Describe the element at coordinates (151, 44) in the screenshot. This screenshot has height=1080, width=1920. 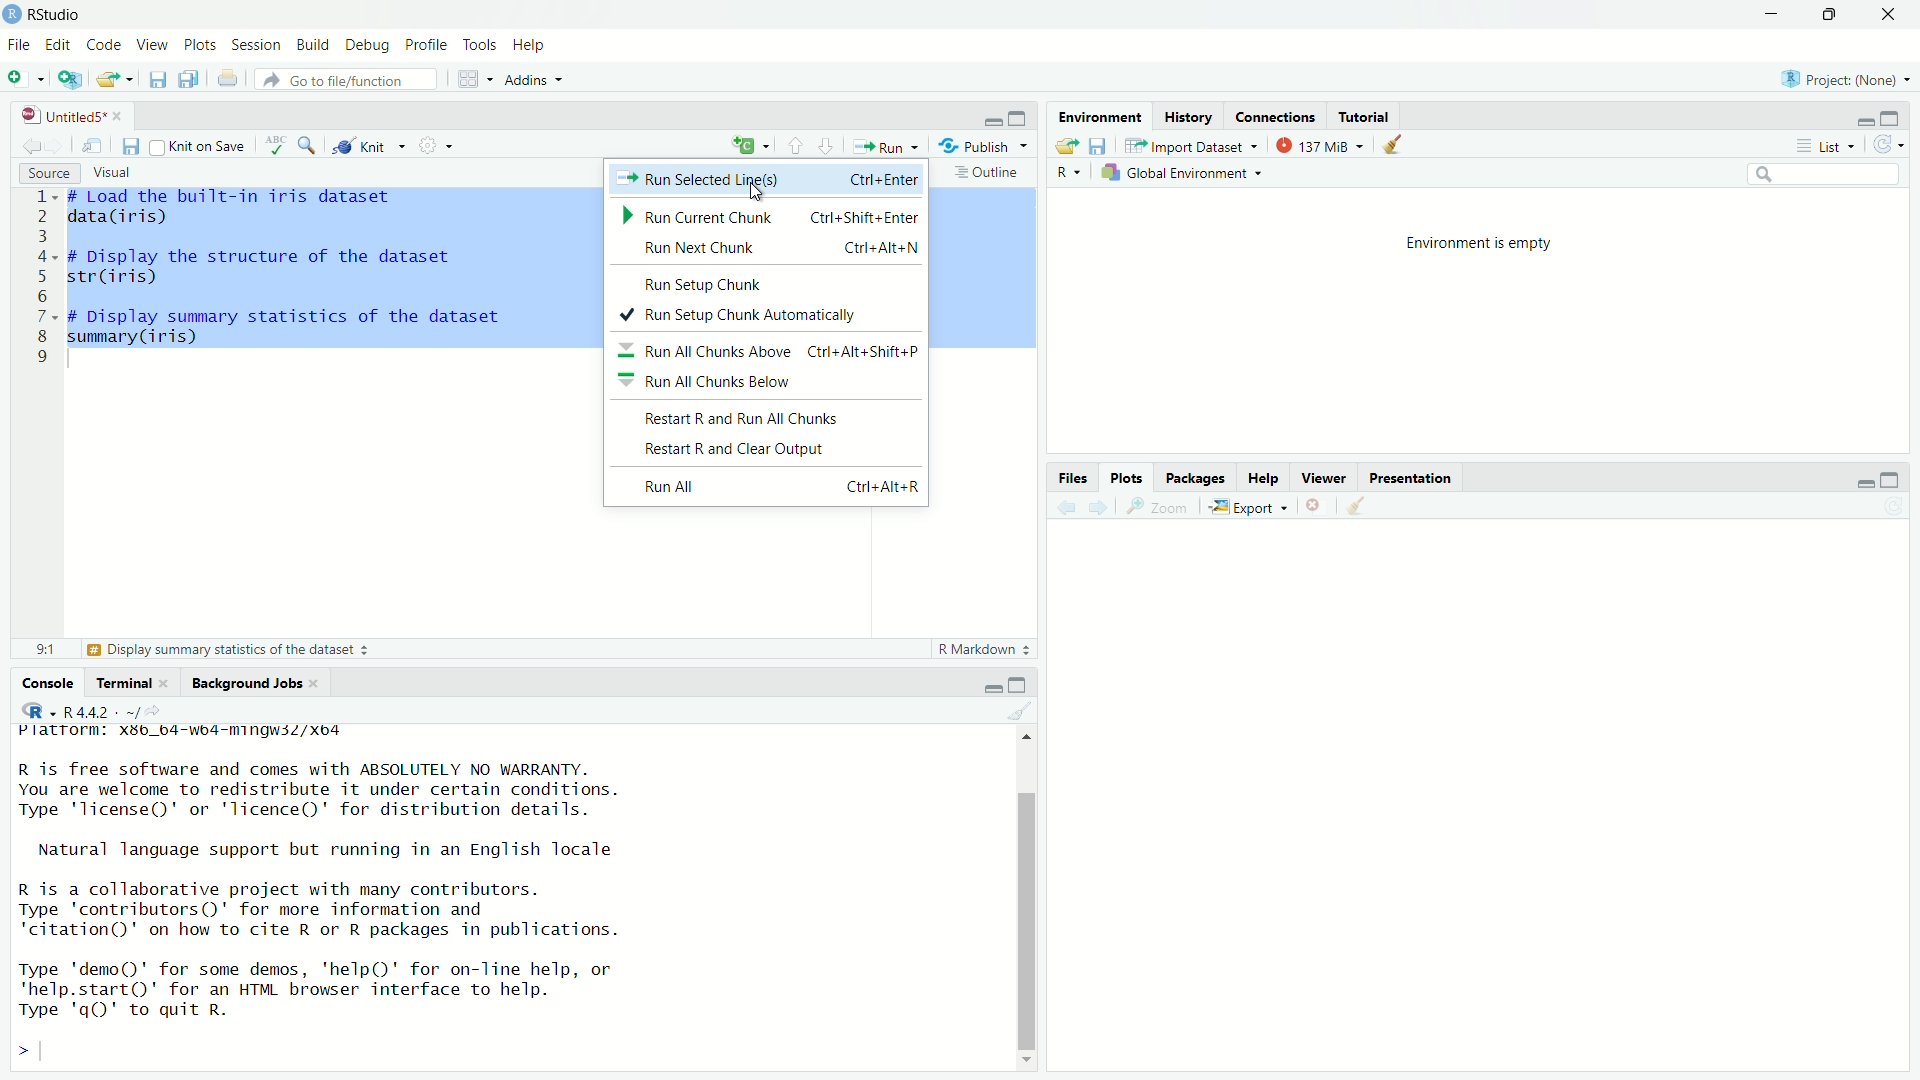
I see `View` at that location.